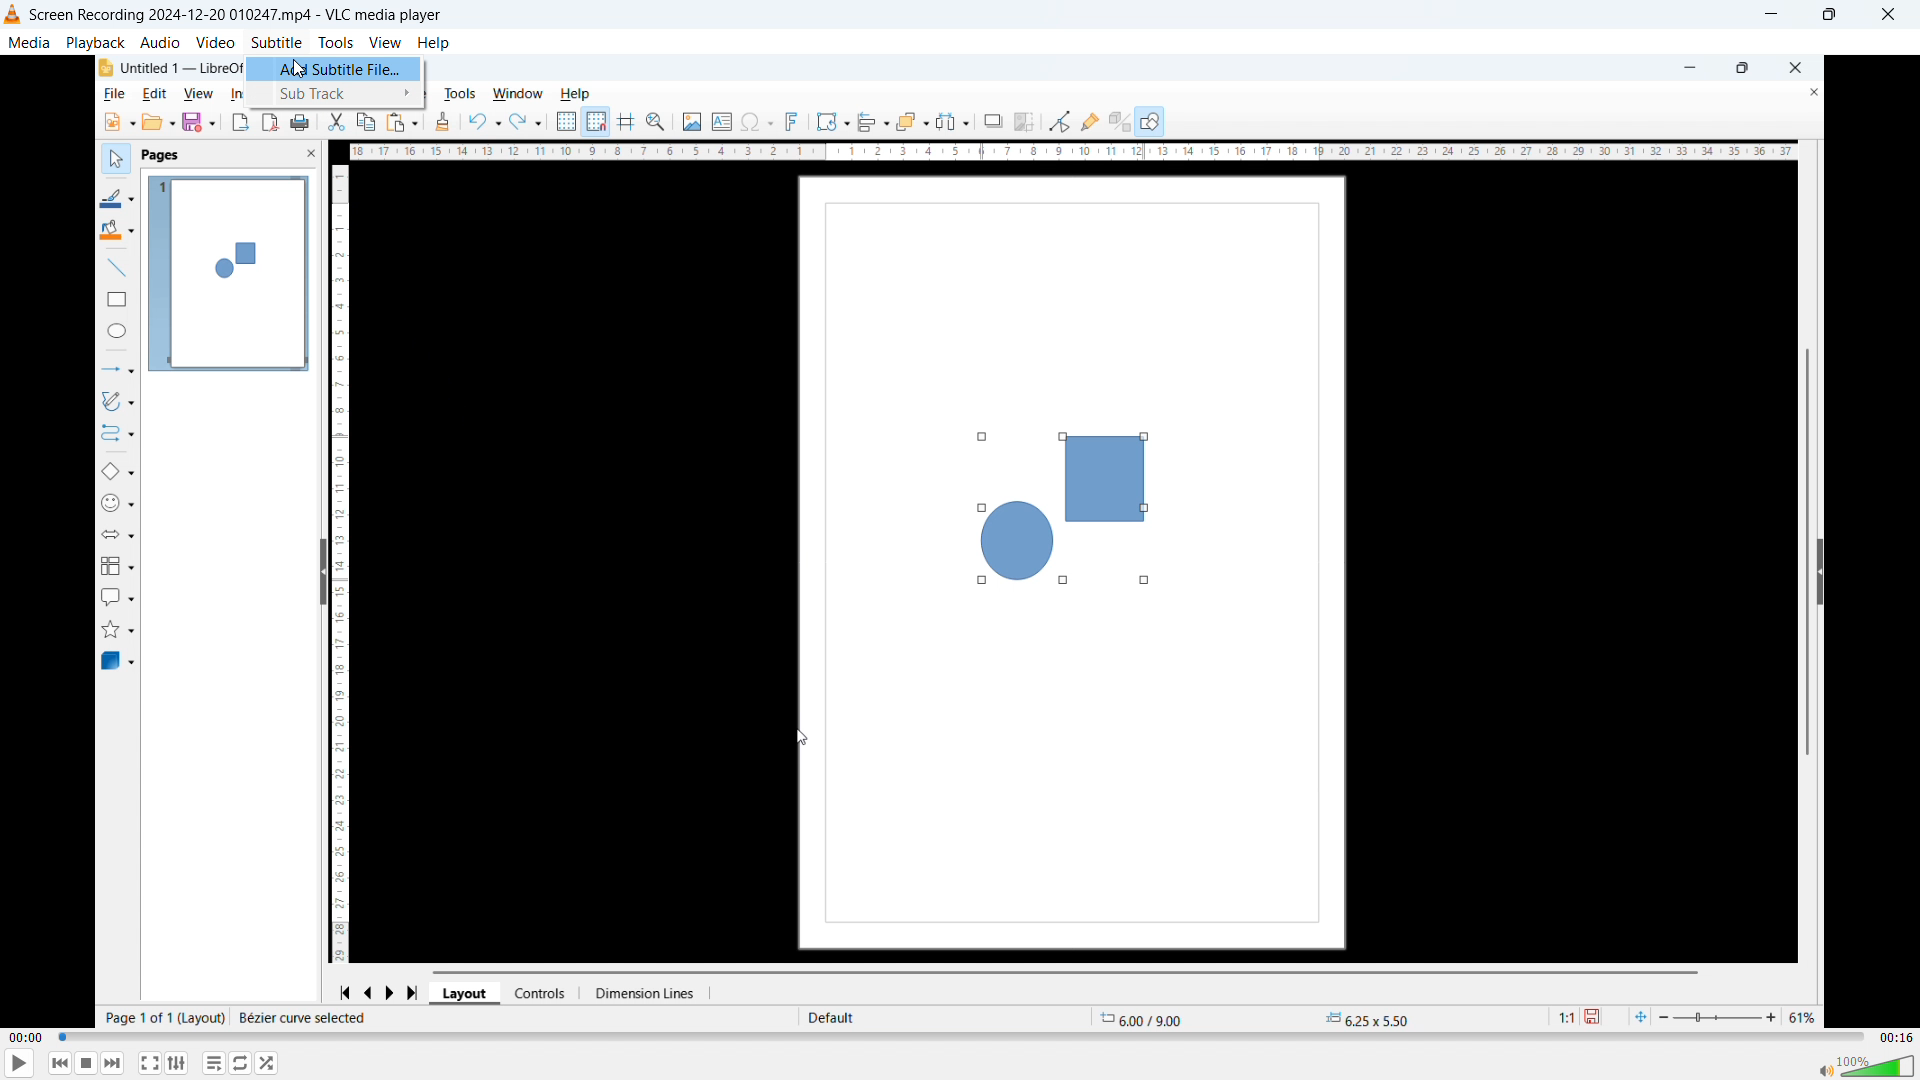  What do you see at coordinates (110, 95) in the screenshot?
I see `file` at bounding box center [110, 95].